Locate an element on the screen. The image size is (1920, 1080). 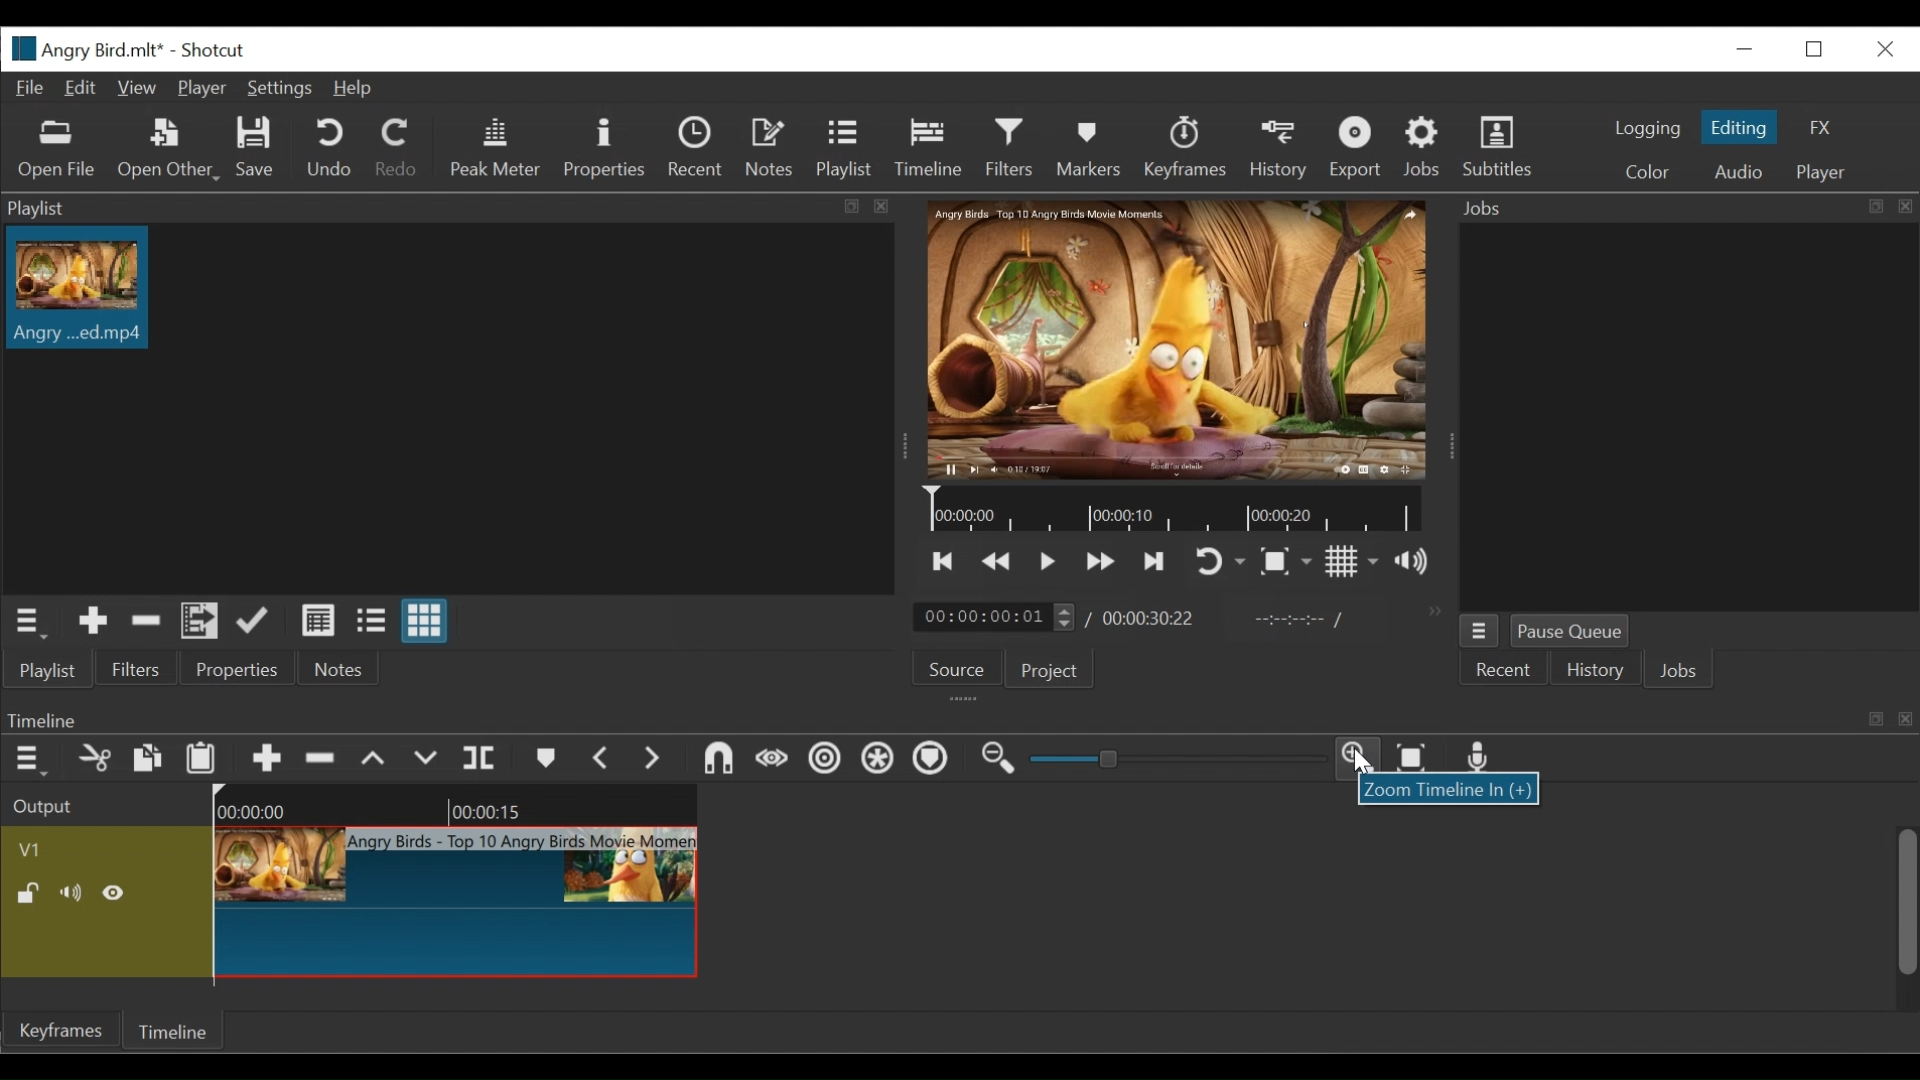
Timeline is located at coordinates (170, 1030).